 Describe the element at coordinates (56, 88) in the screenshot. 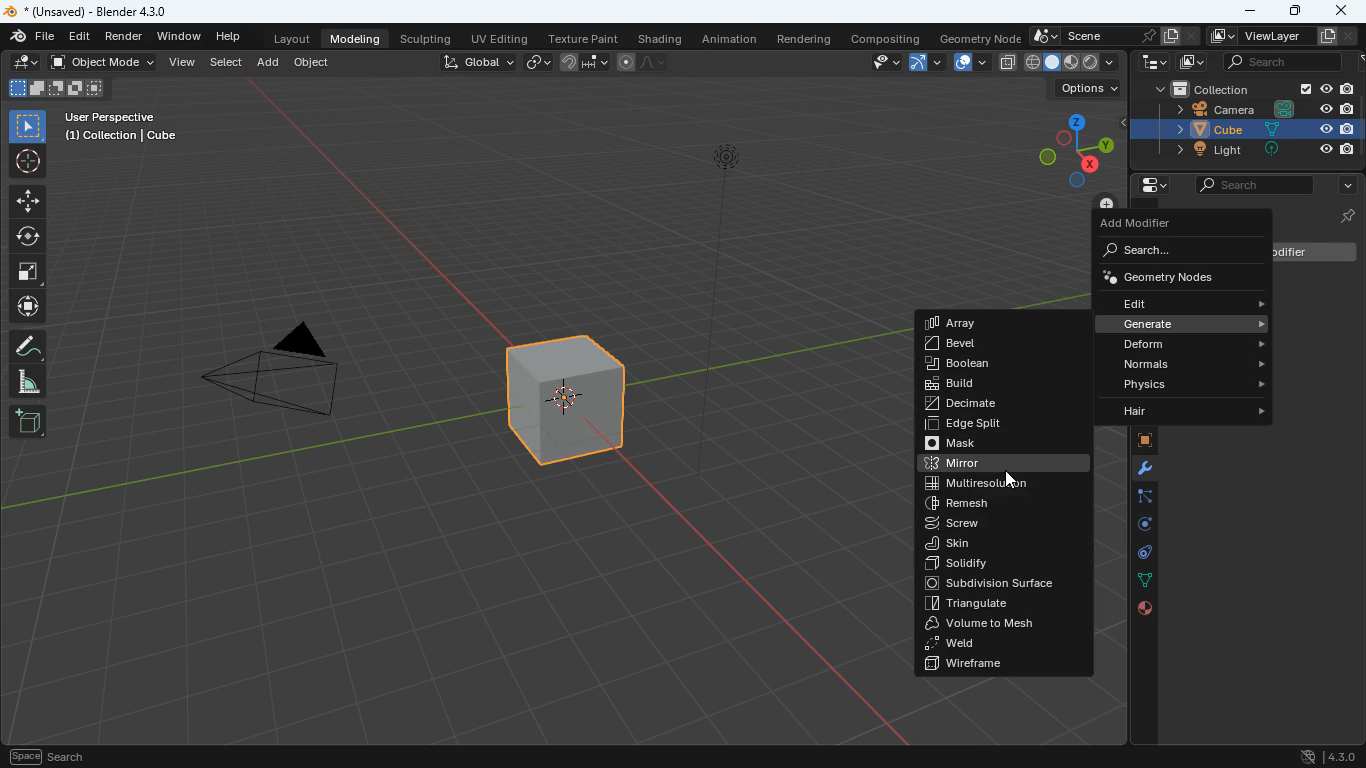

I see `shape` at that location.